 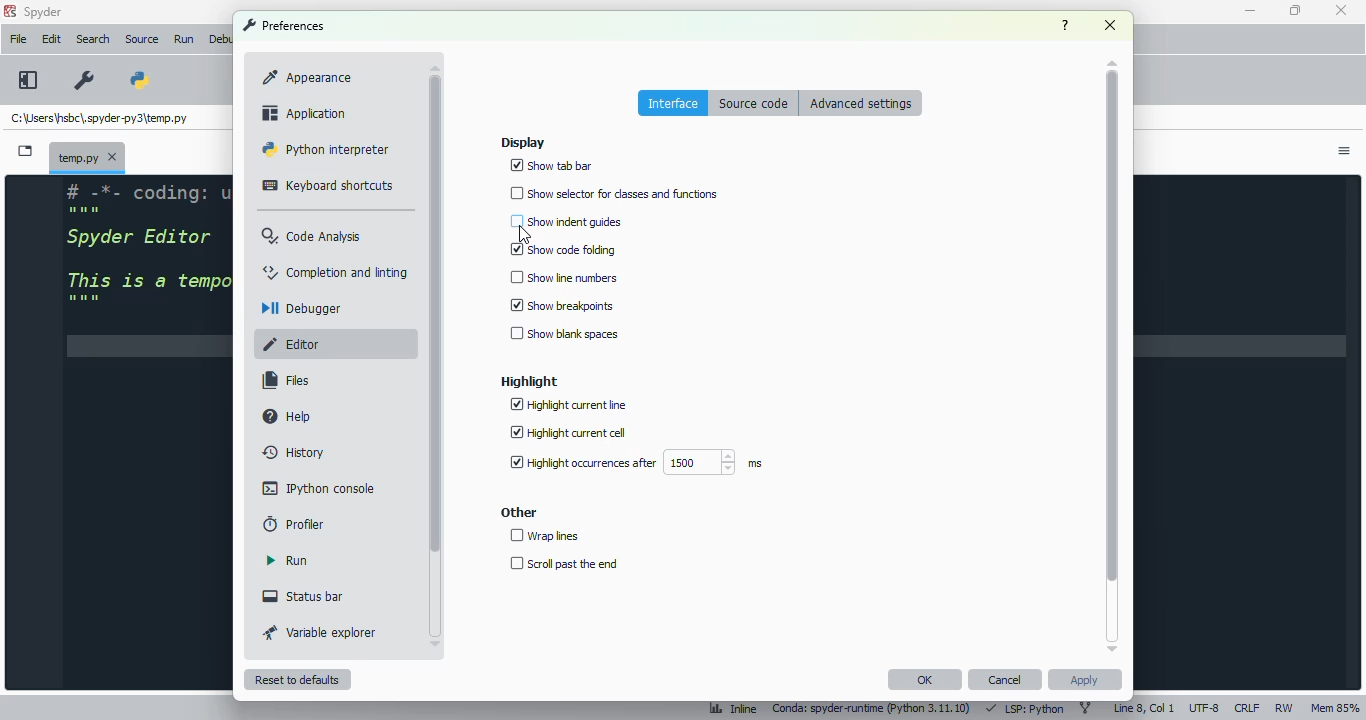 What do you see at coordinates (1205, 710) in the screenshot?
I see `UTF-8` at bounding box center [1205, 710].